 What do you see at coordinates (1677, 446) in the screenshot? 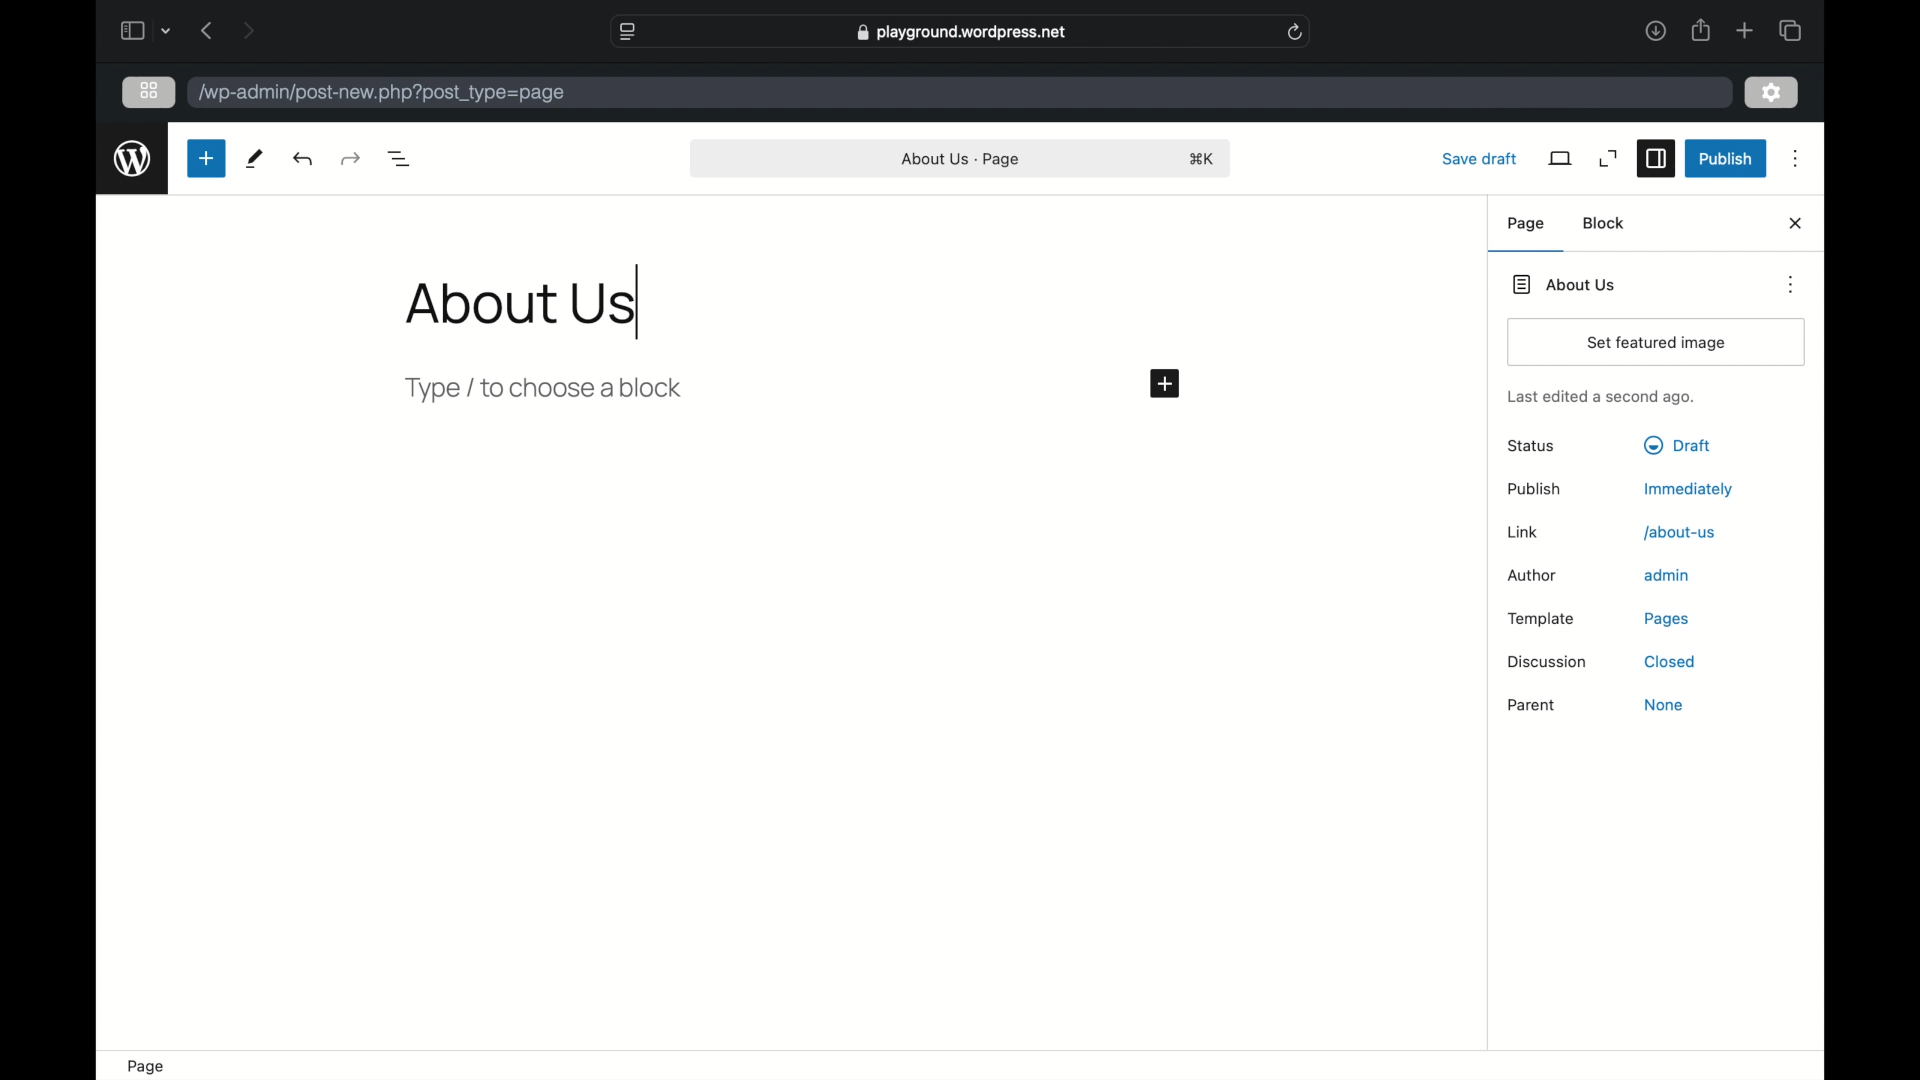
I see `draft` at bounding box center [1677, 446].